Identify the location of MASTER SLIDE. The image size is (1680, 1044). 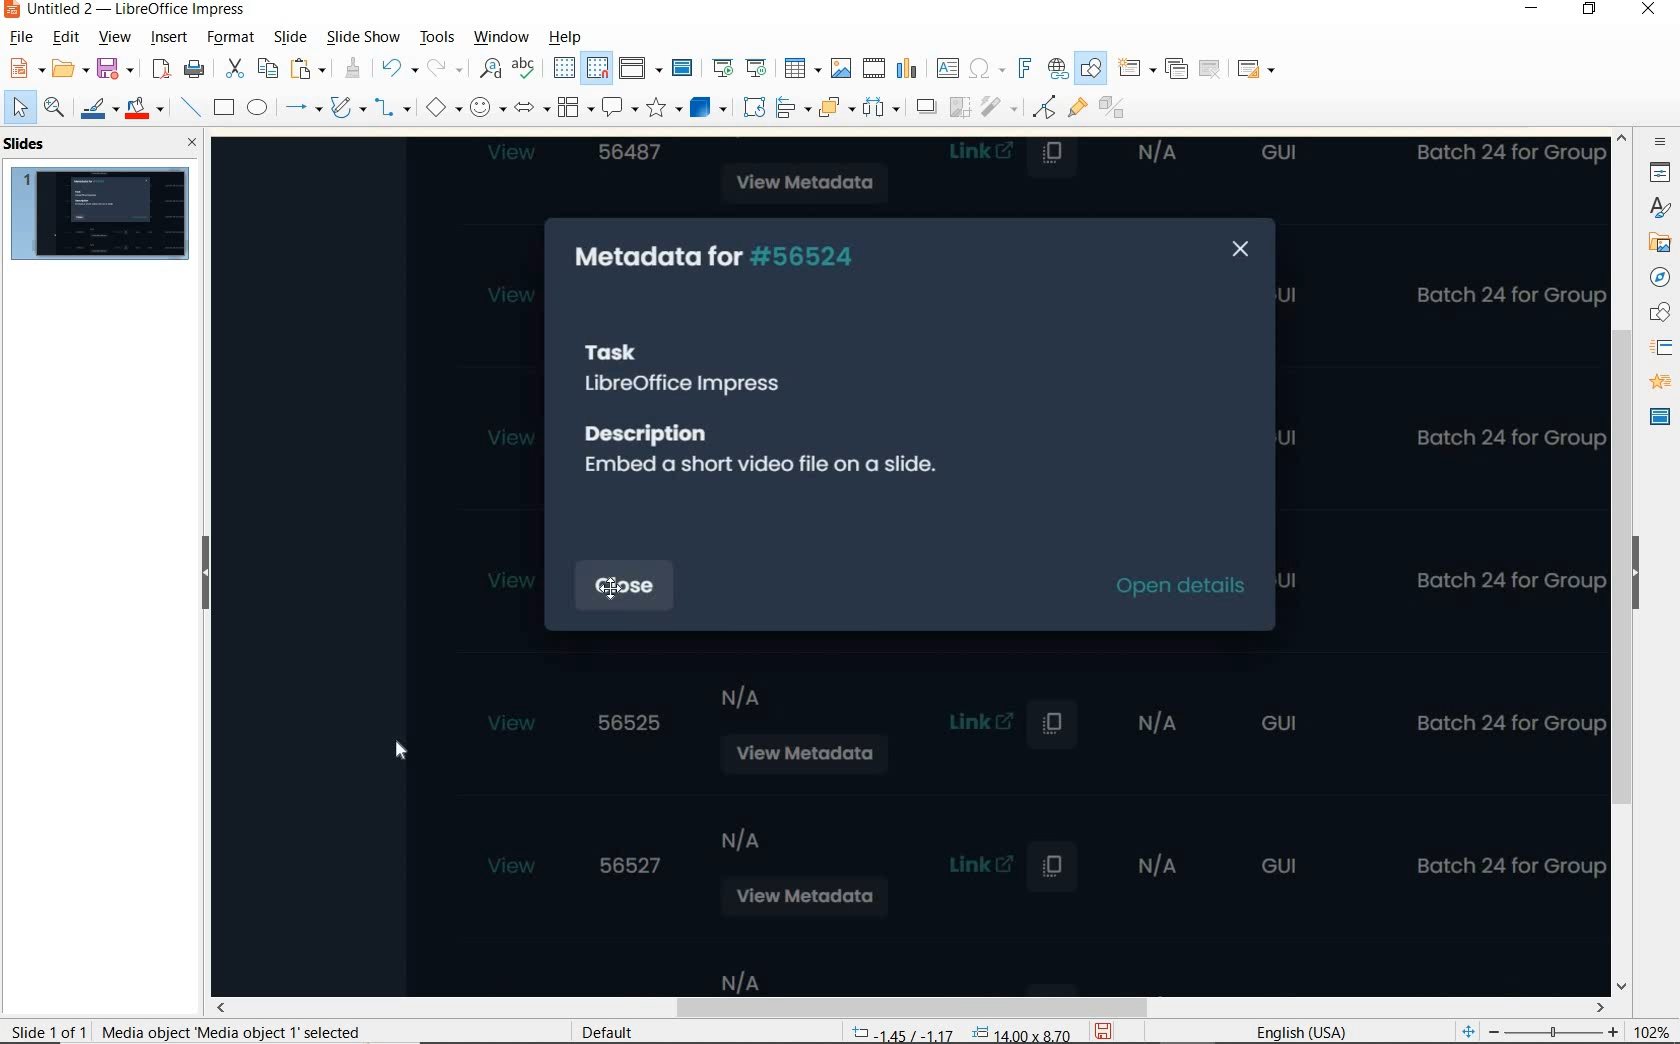
(685, 69).